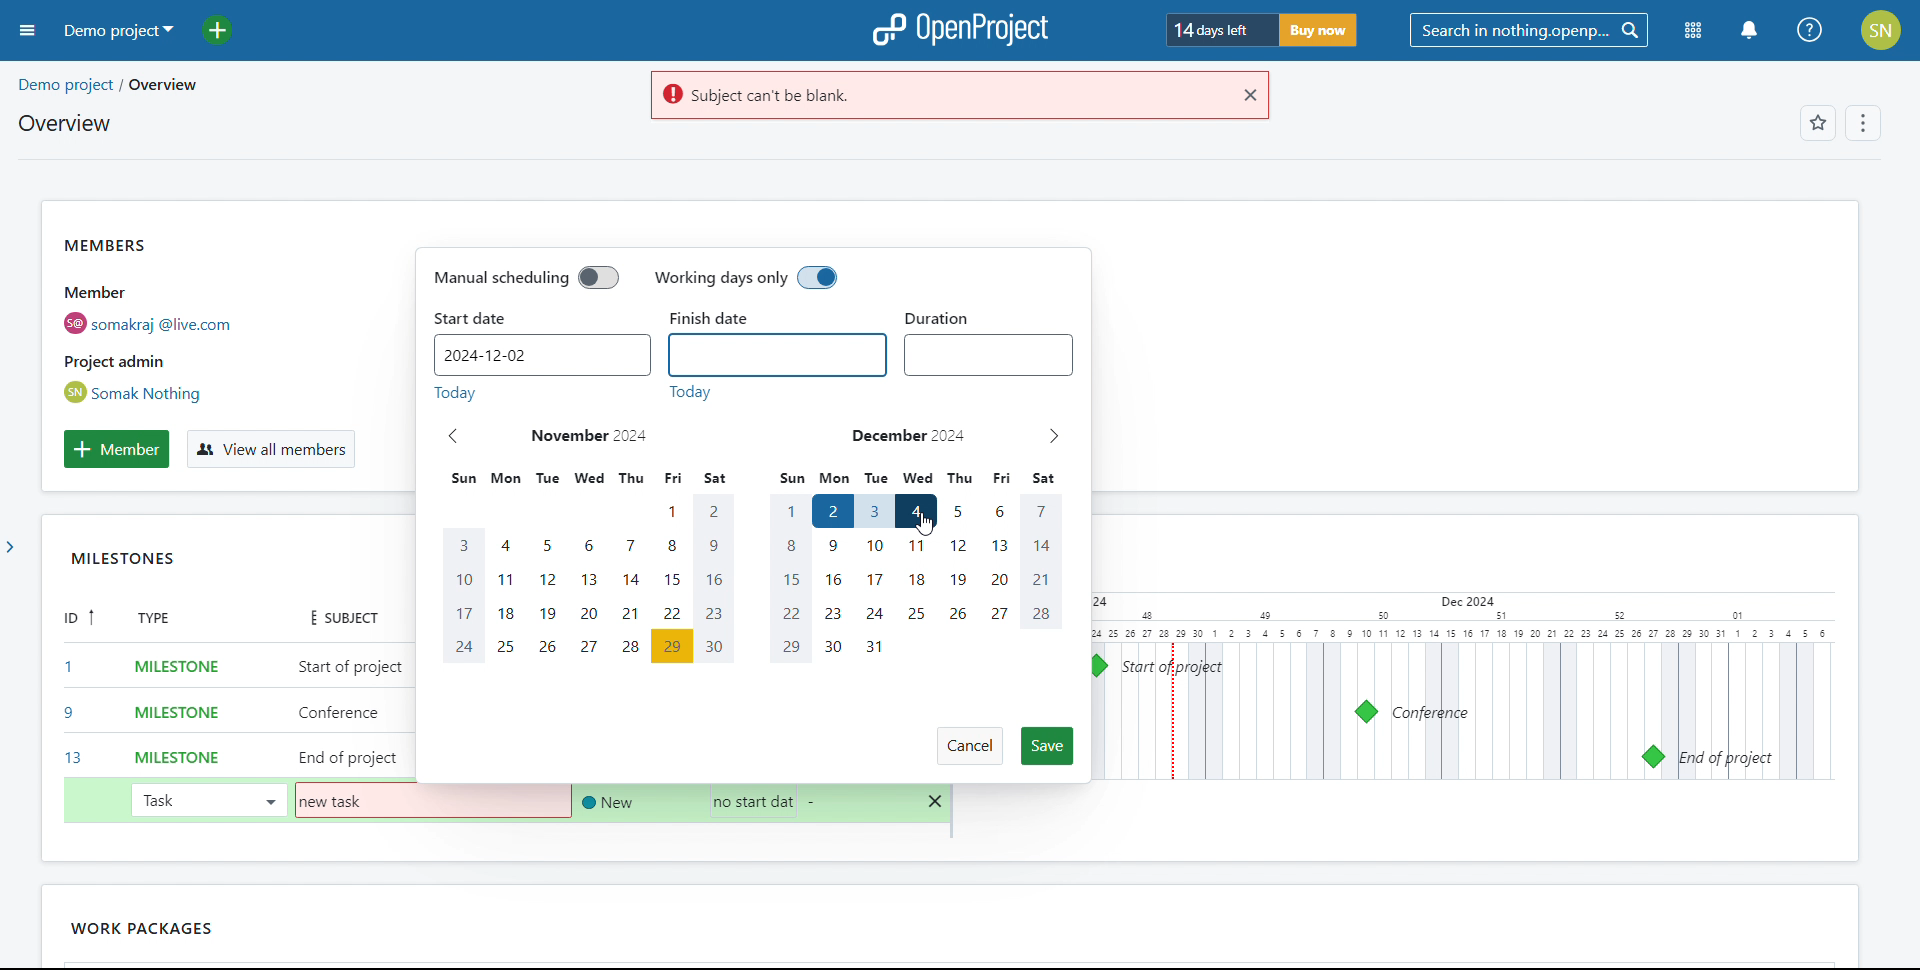 The image size is (1920, 970). Describe the element at coordinates (336, 616) in the screenshot. I see `subject` at that location.